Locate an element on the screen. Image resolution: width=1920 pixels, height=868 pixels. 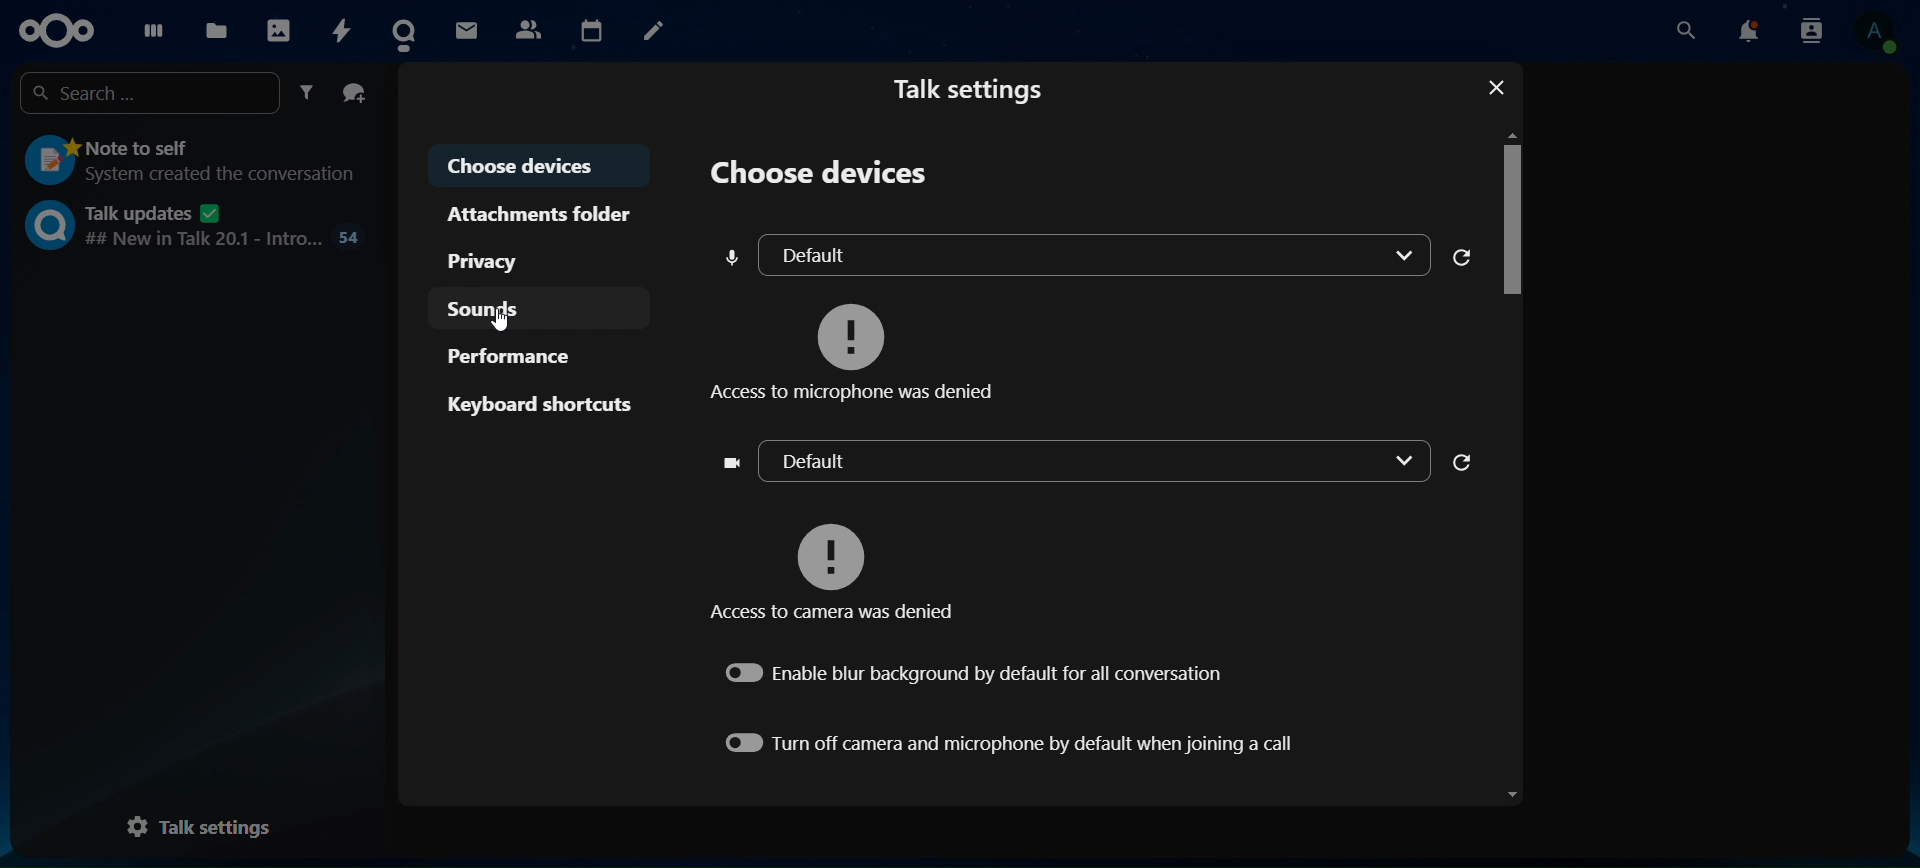
access to camera was denied is located at coordinates (829, 572).